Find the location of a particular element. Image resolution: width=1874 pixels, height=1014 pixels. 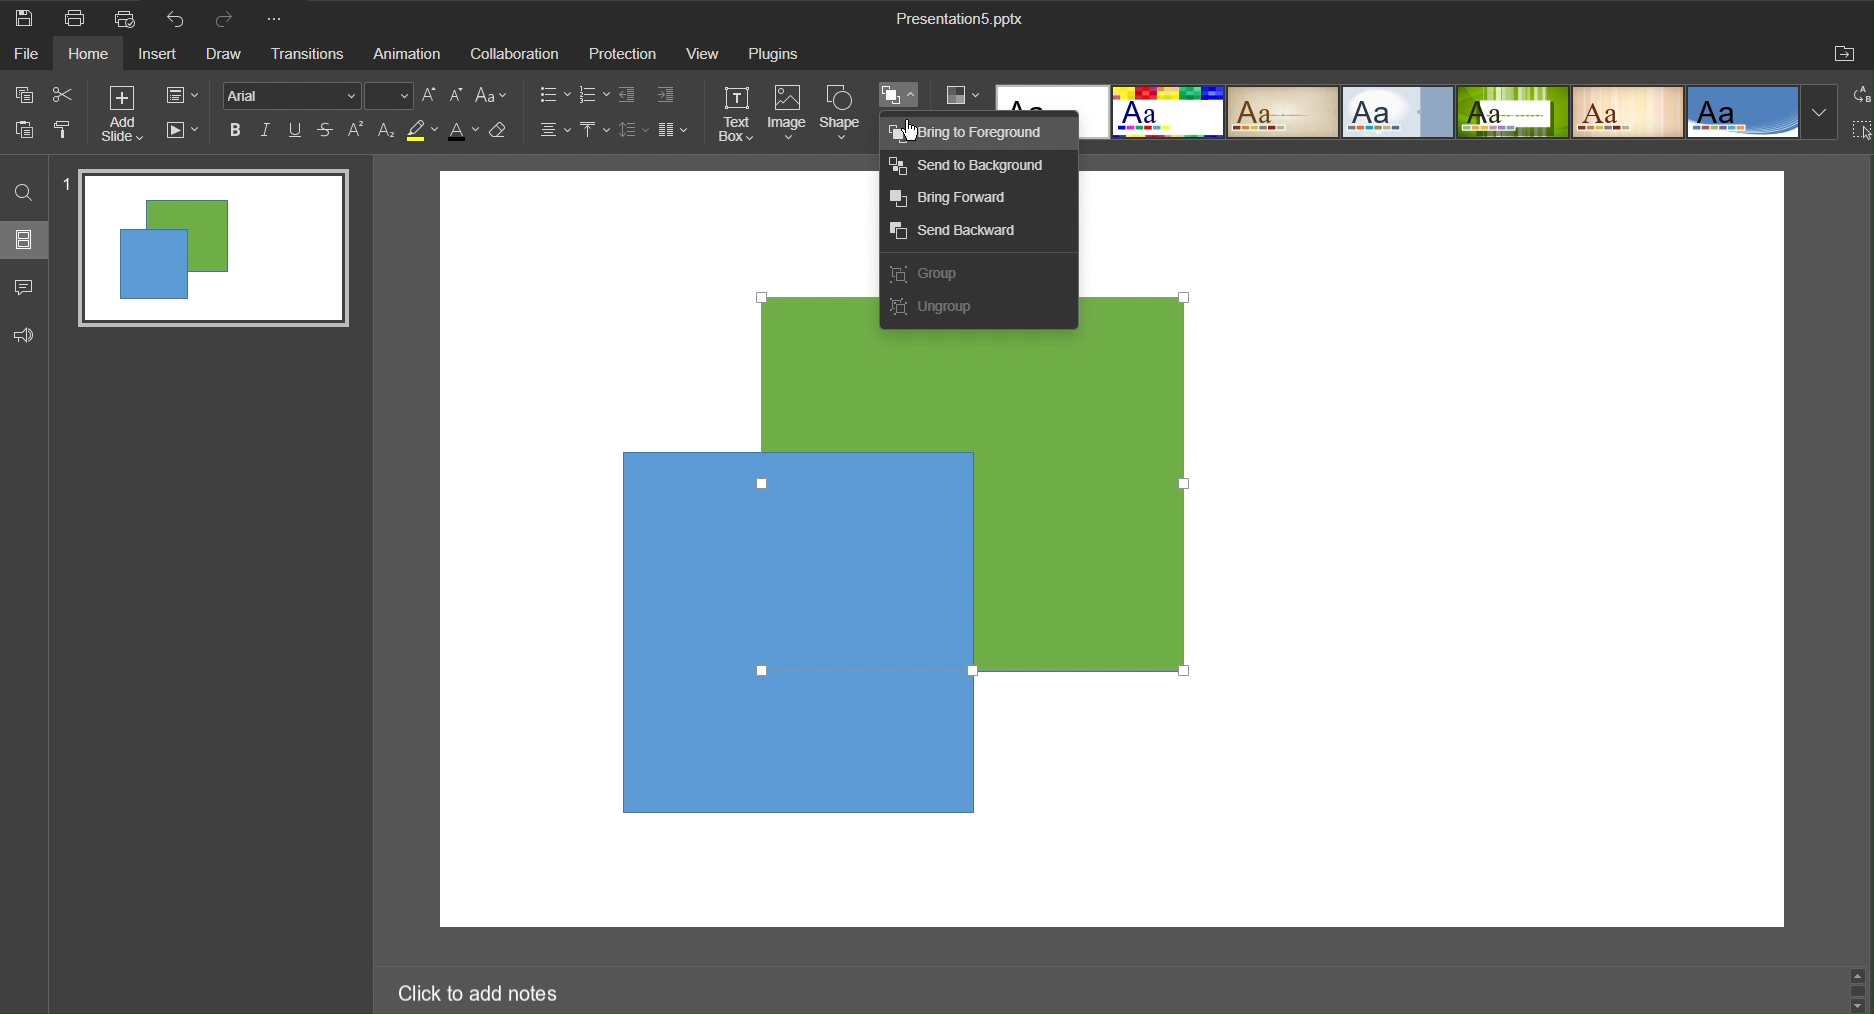

Open File Location is located at coordinates (1845, 56).